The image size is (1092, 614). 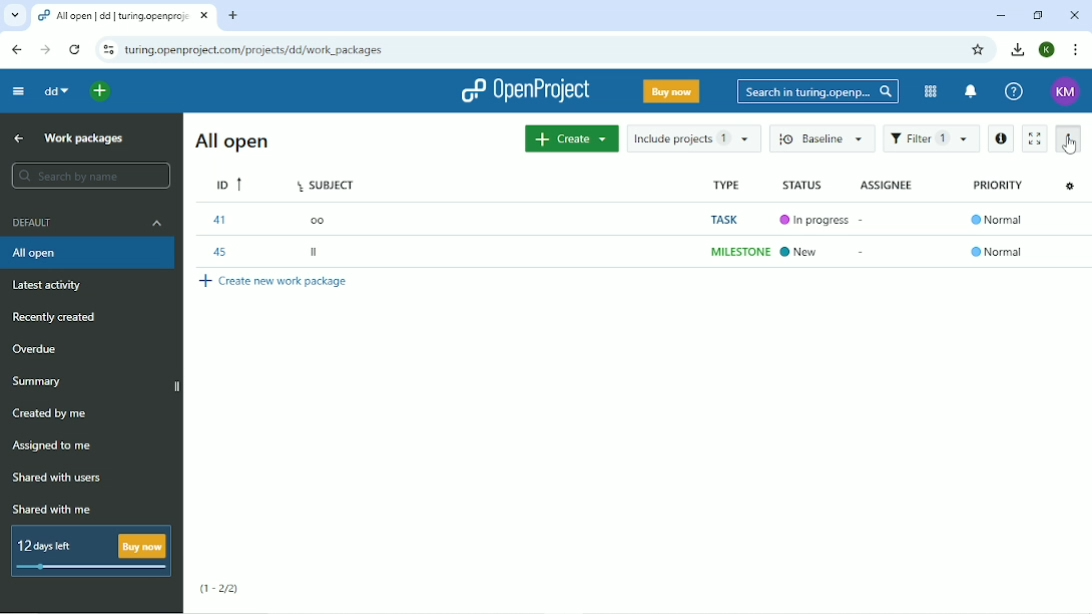 I want to click on Type, so click(x=725, y=184).